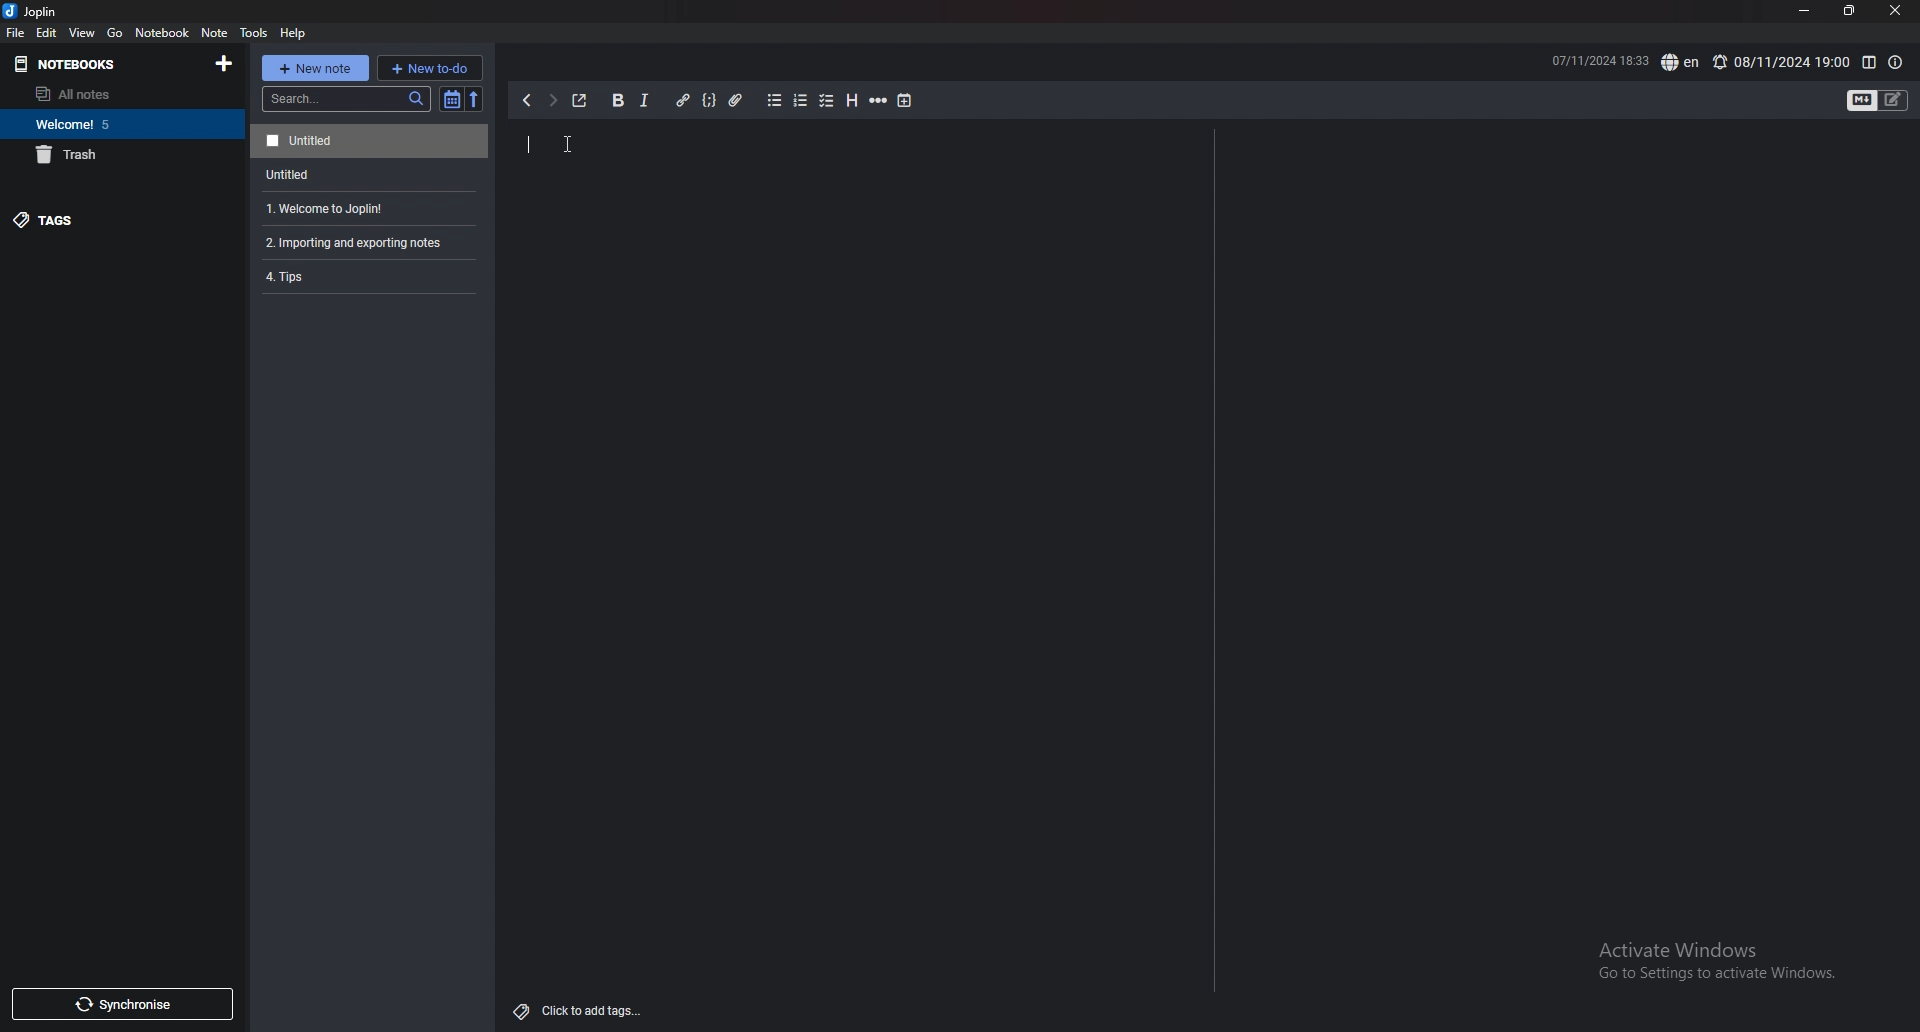 This screenshot has width=1920, height=1032. Describe the element at coordinates (107, 219) in the screenshot. I see `tags` at that location.